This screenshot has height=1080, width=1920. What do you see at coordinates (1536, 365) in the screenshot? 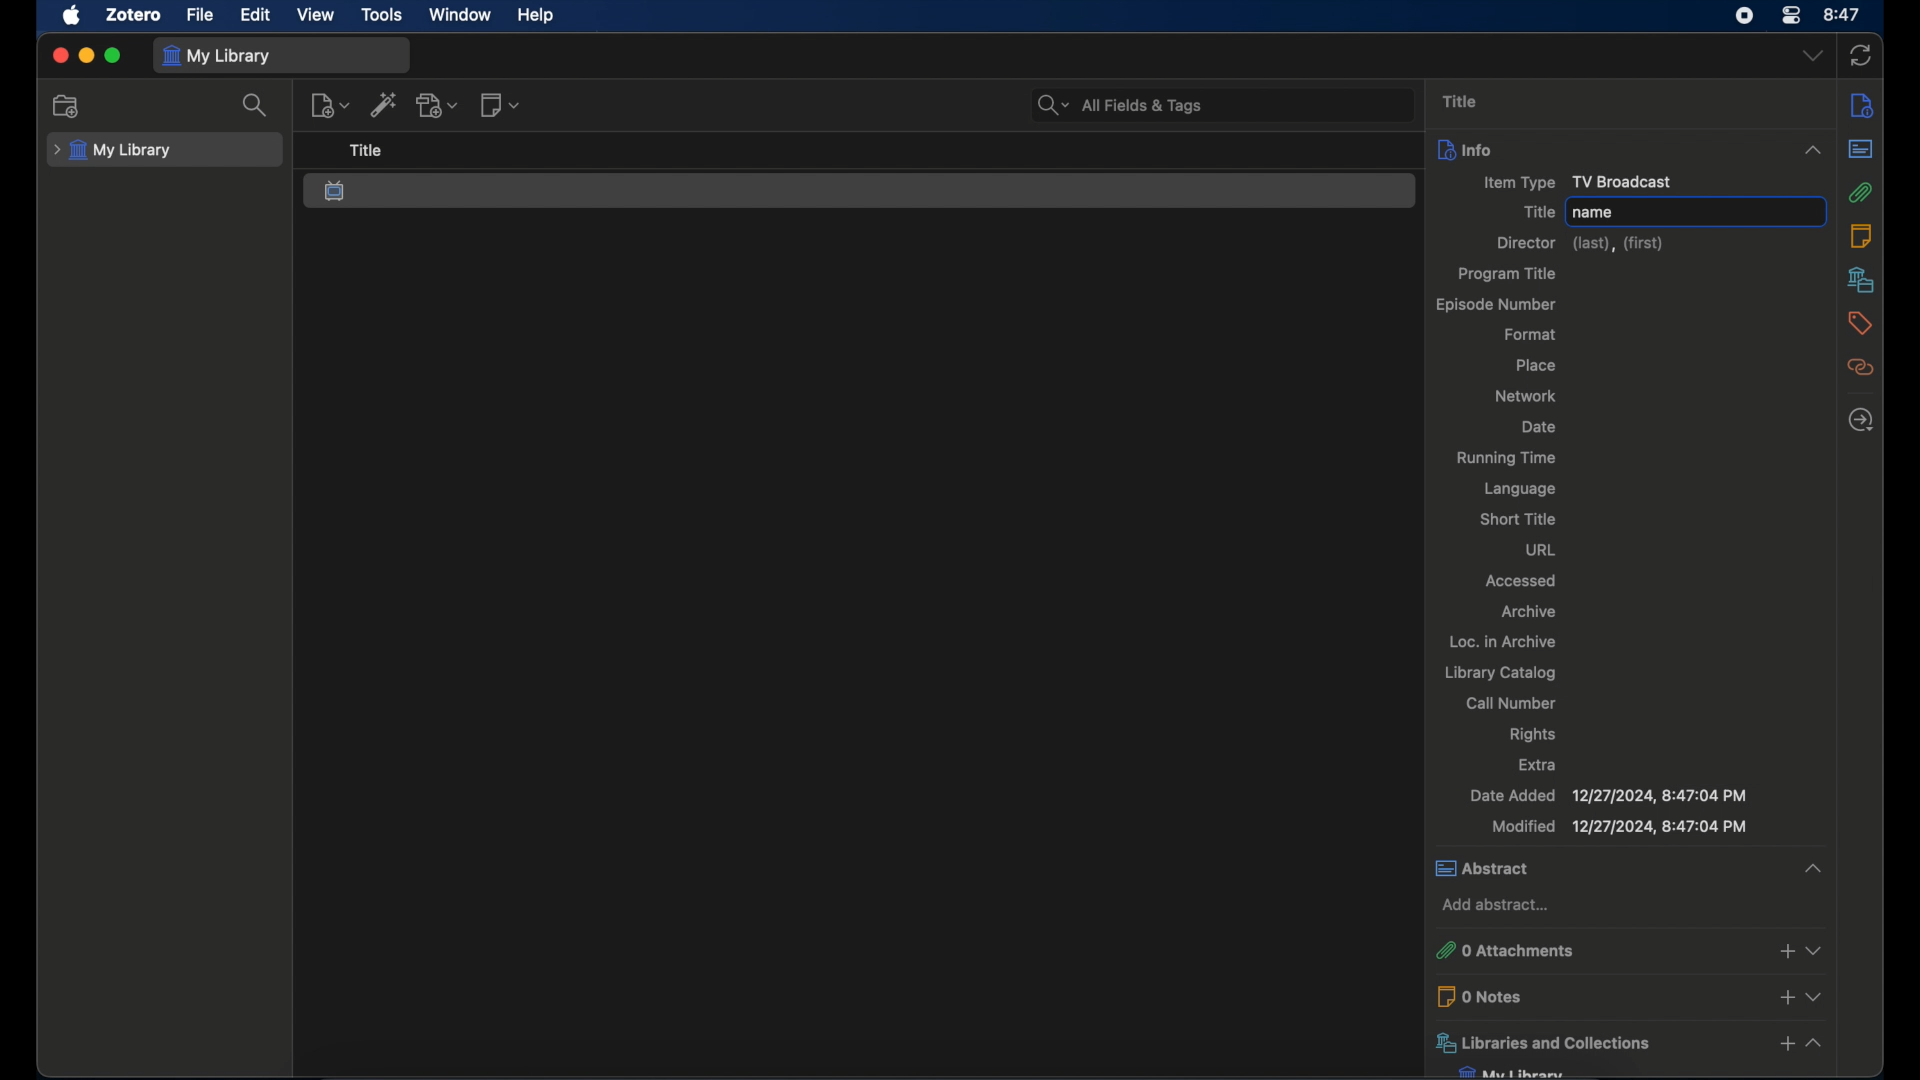
I see `place` at bounding box center [1536, 365].